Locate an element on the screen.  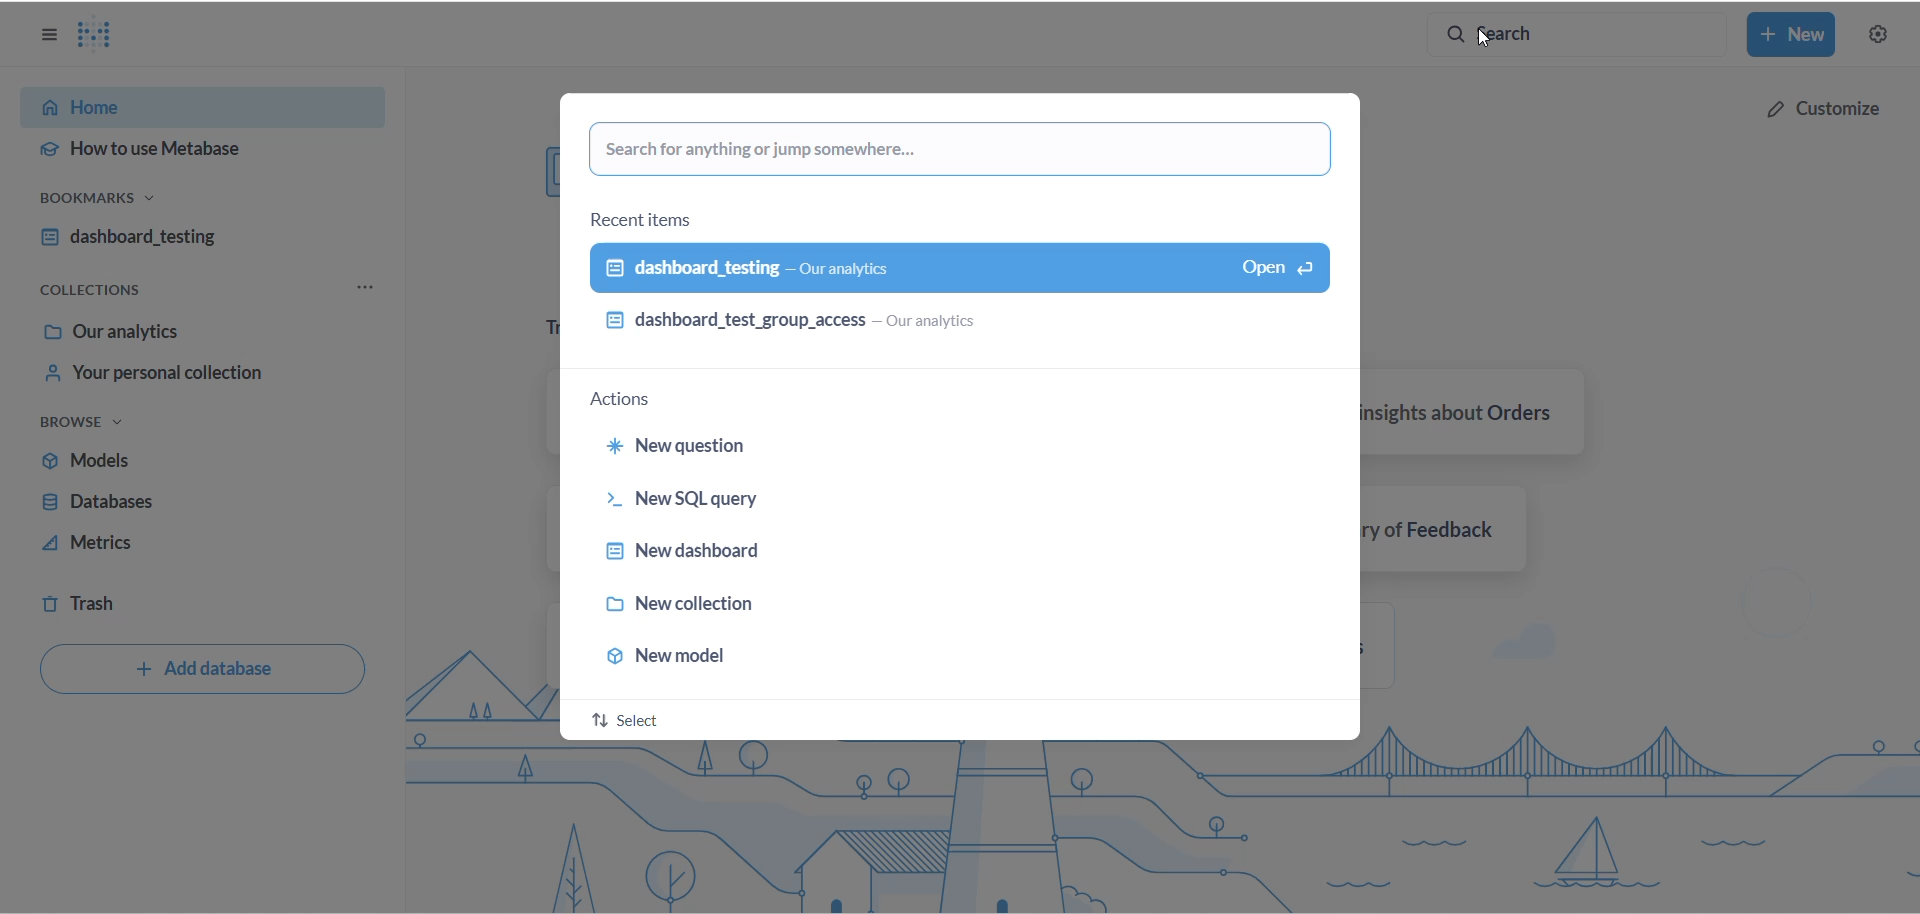
setting is located at coordinates (1877, 36).